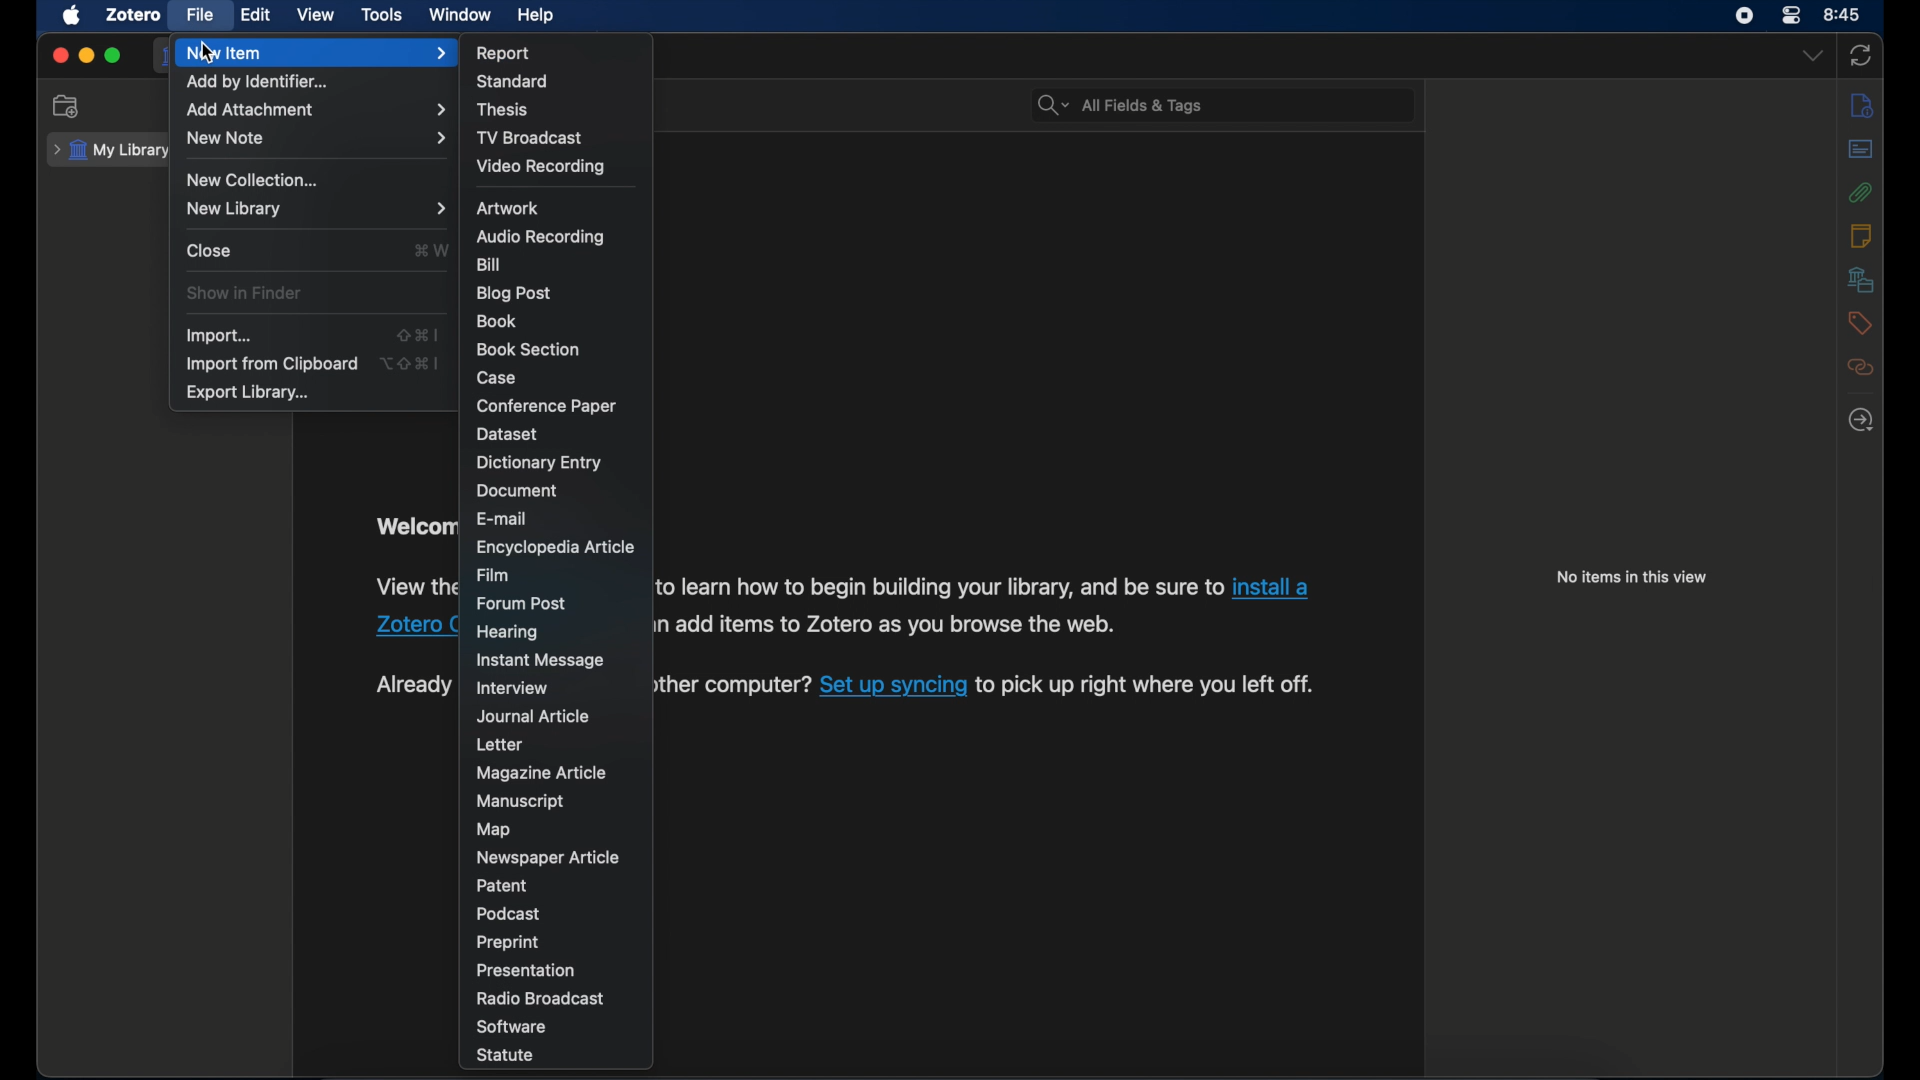 Image resolution: width=1920 pixels, height=1080 pixels. What do you see at coordinates (506, 1055) in the screenshot?
I see `statue` at bounding box center [506, 1055].